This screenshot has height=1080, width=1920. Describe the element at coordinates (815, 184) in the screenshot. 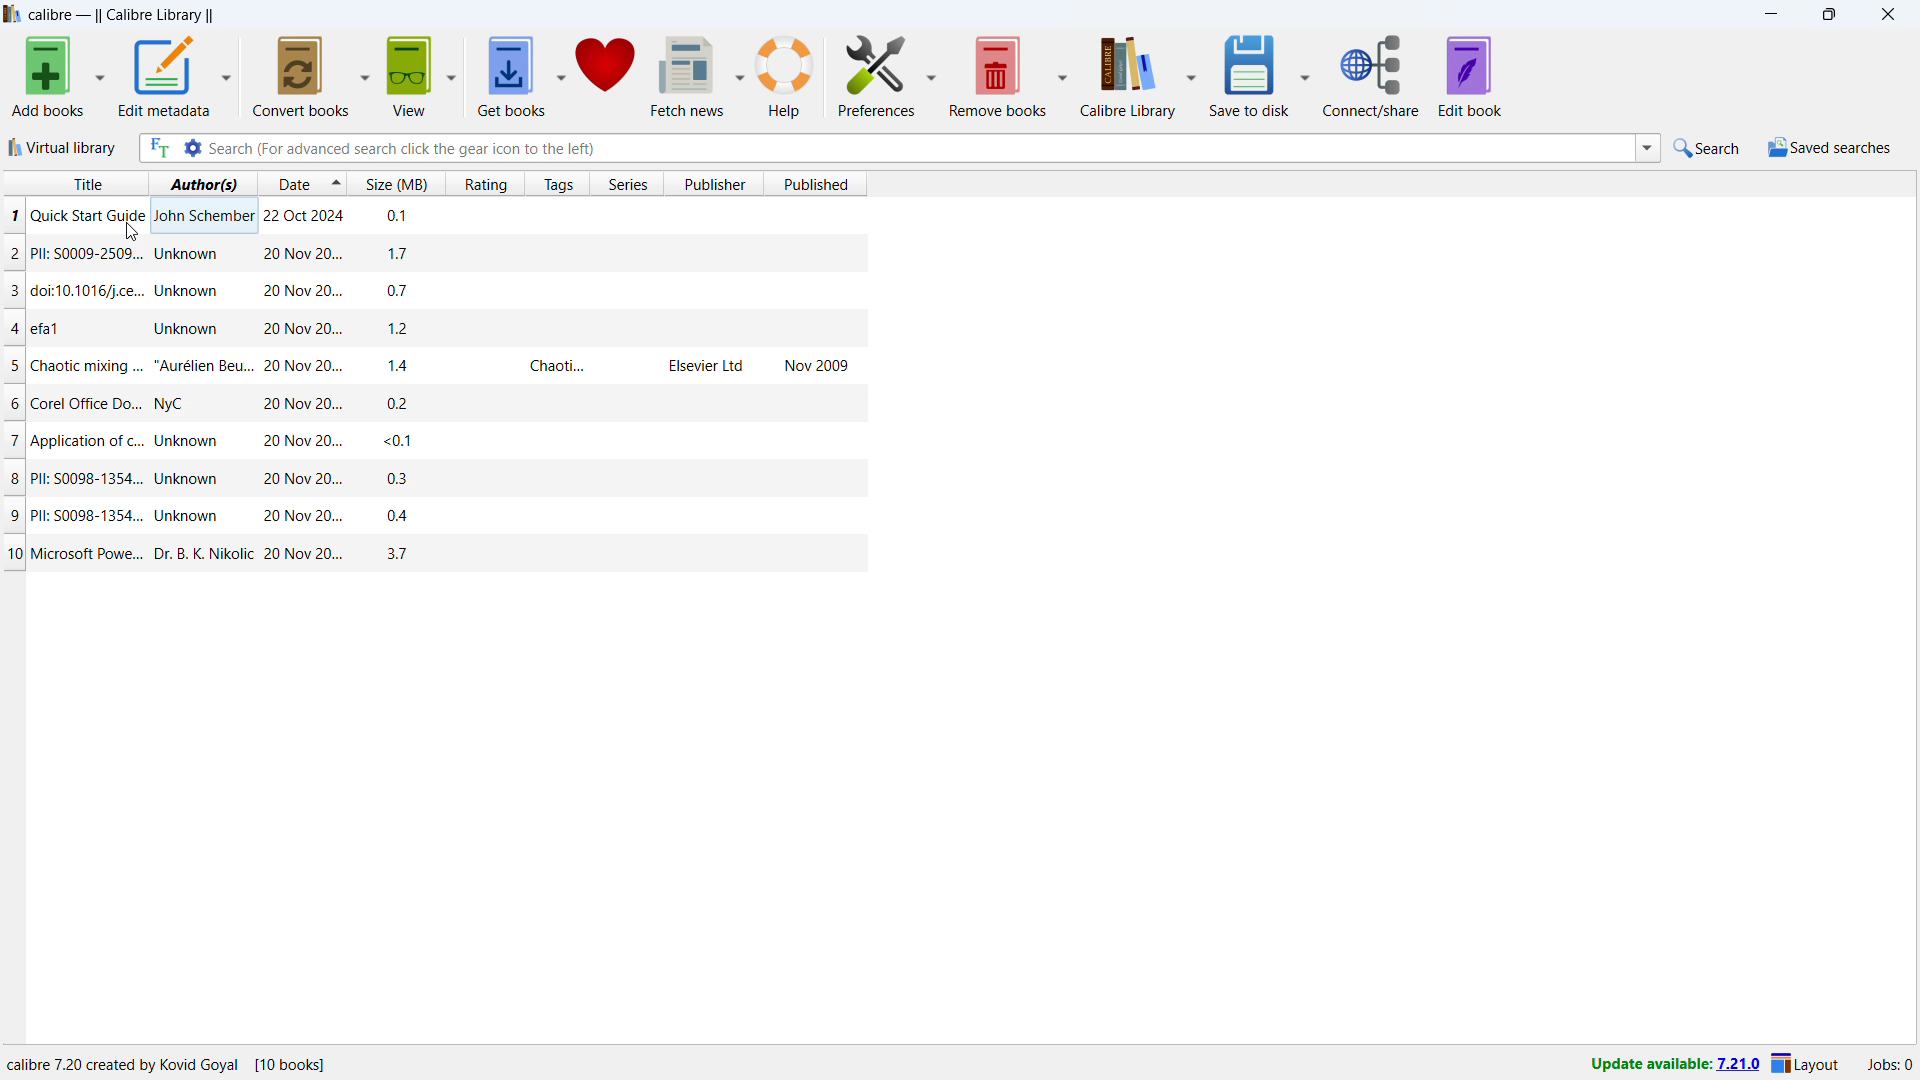

I see `sort by published` at that location.